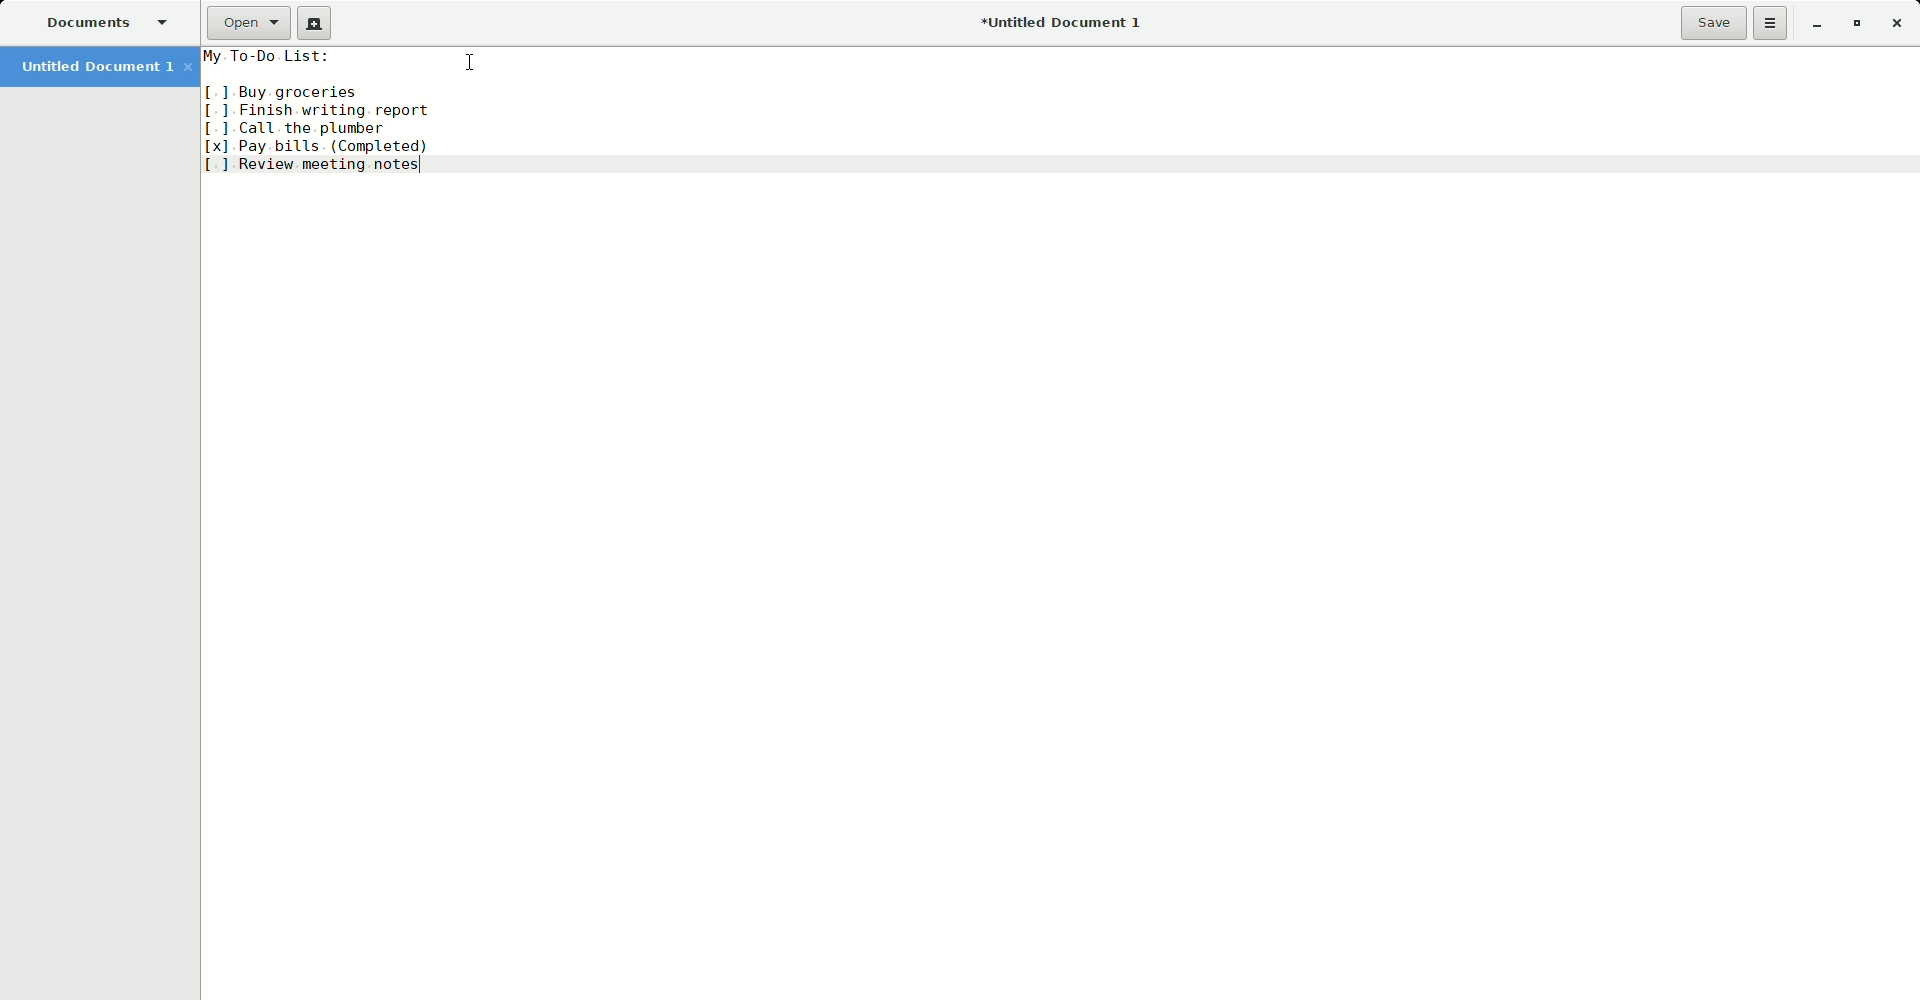  I want to click on To-Do.-List:[1 Buy groceries[1 Finish writing. report[1 Call the plumber[x] Pay bills. (Completed)[1 Review meeting notes|, so click(1054, 111).